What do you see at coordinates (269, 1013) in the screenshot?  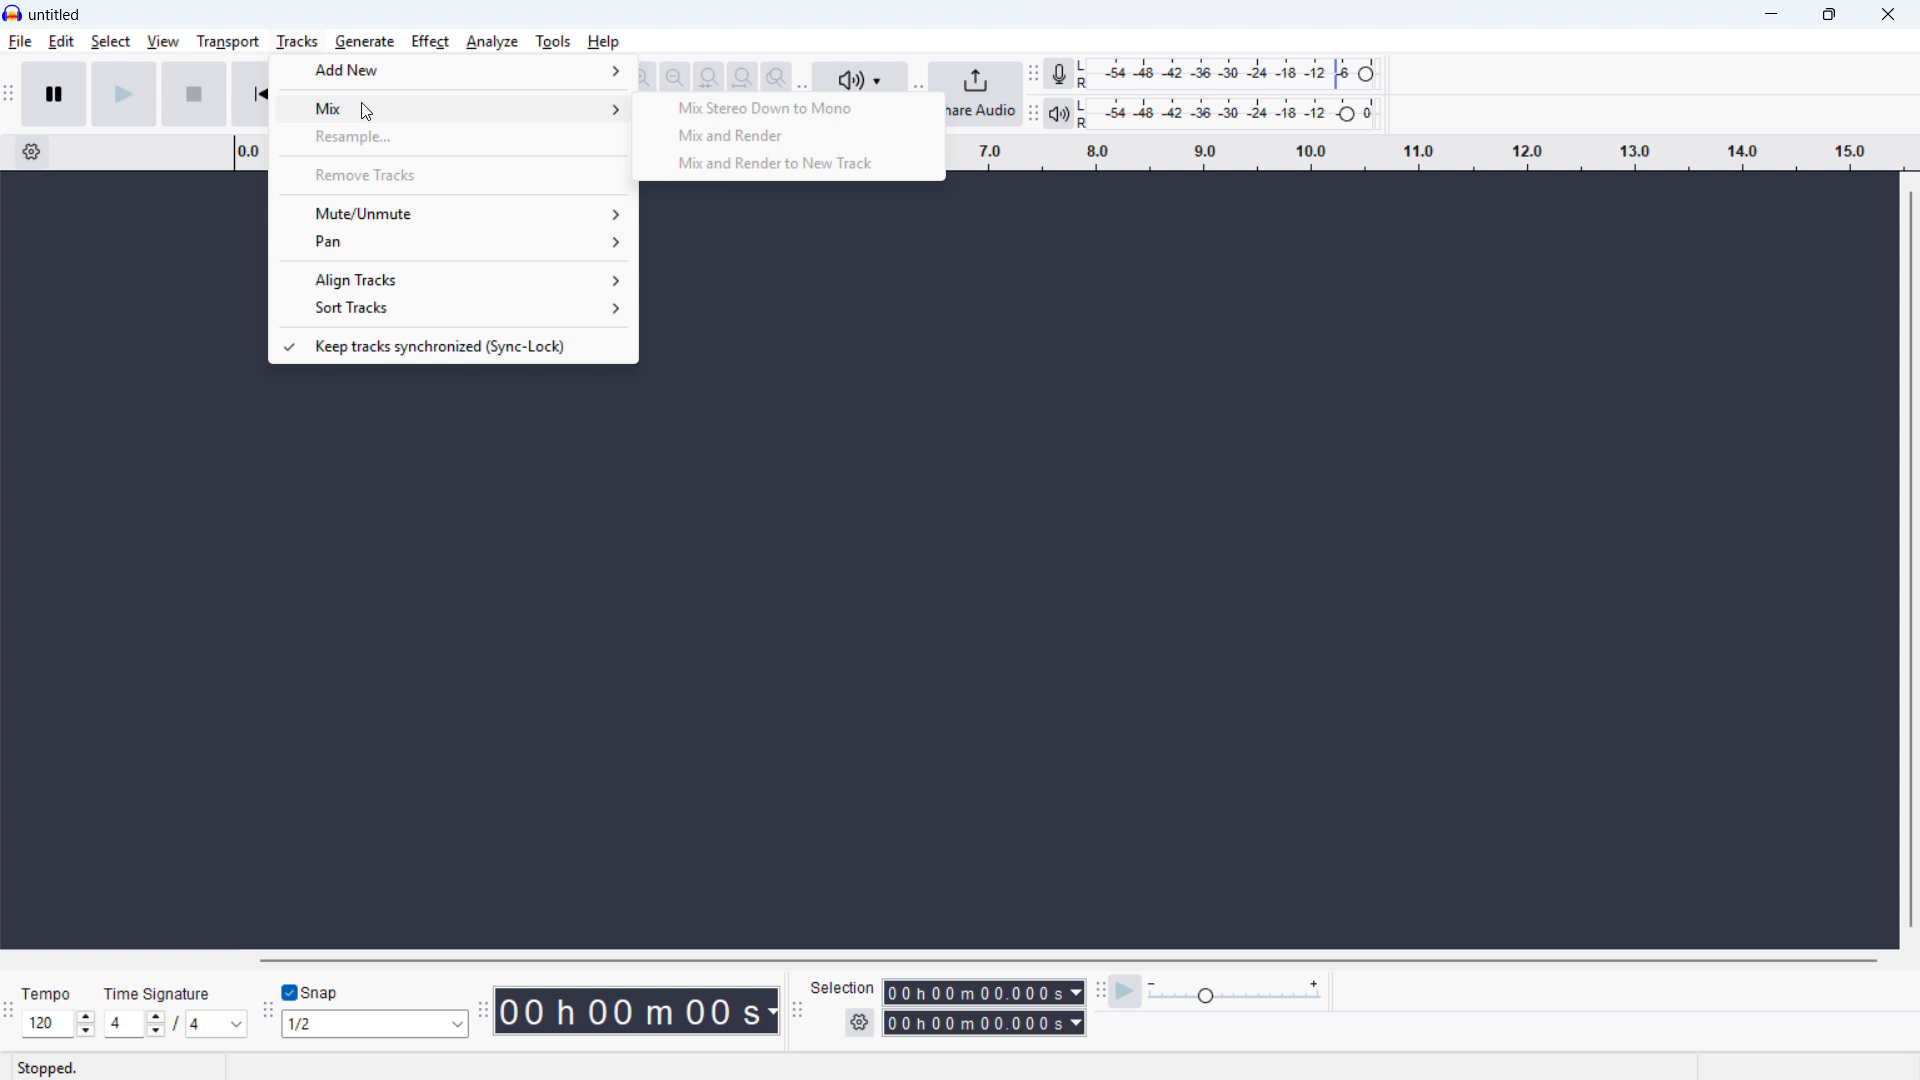 I see `Snapping toolbar` at bounding box center [269, 1013].